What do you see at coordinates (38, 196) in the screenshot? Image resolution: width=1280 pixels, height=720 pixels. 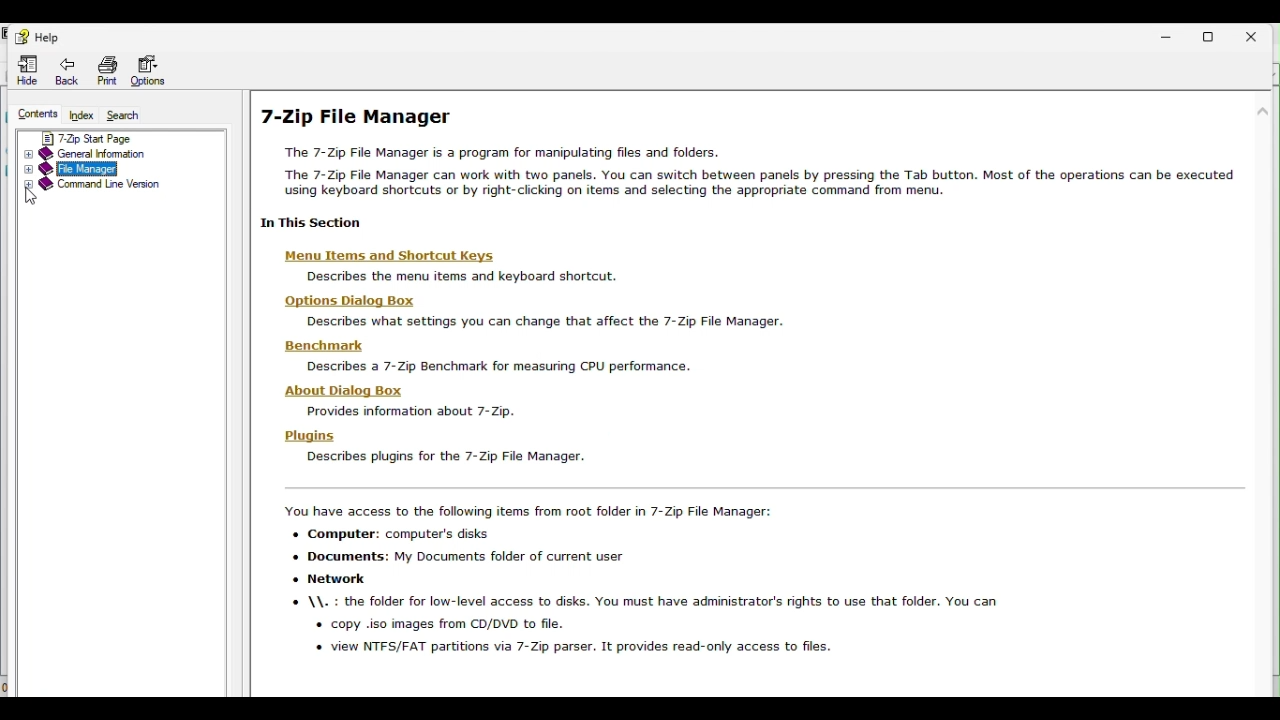 I see `Cursor` at bounding box center [38, 196].